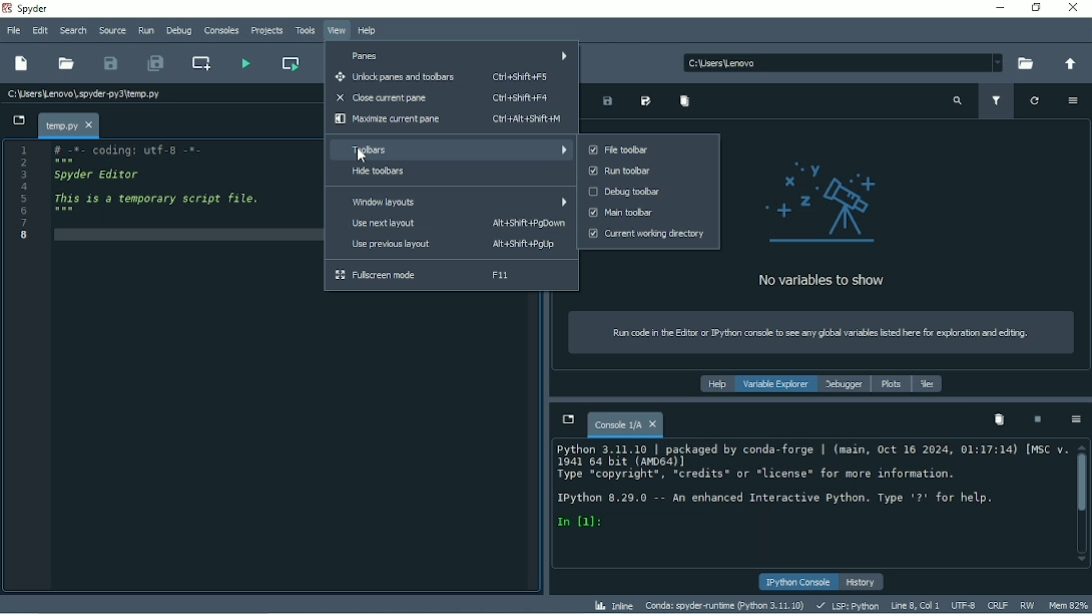 The width and height of the screenshot is (1092, 614). What do you see at coordinates (957, 102) in the screenshot?
I see `Search variable names and types` at bounding box center [957, 102].